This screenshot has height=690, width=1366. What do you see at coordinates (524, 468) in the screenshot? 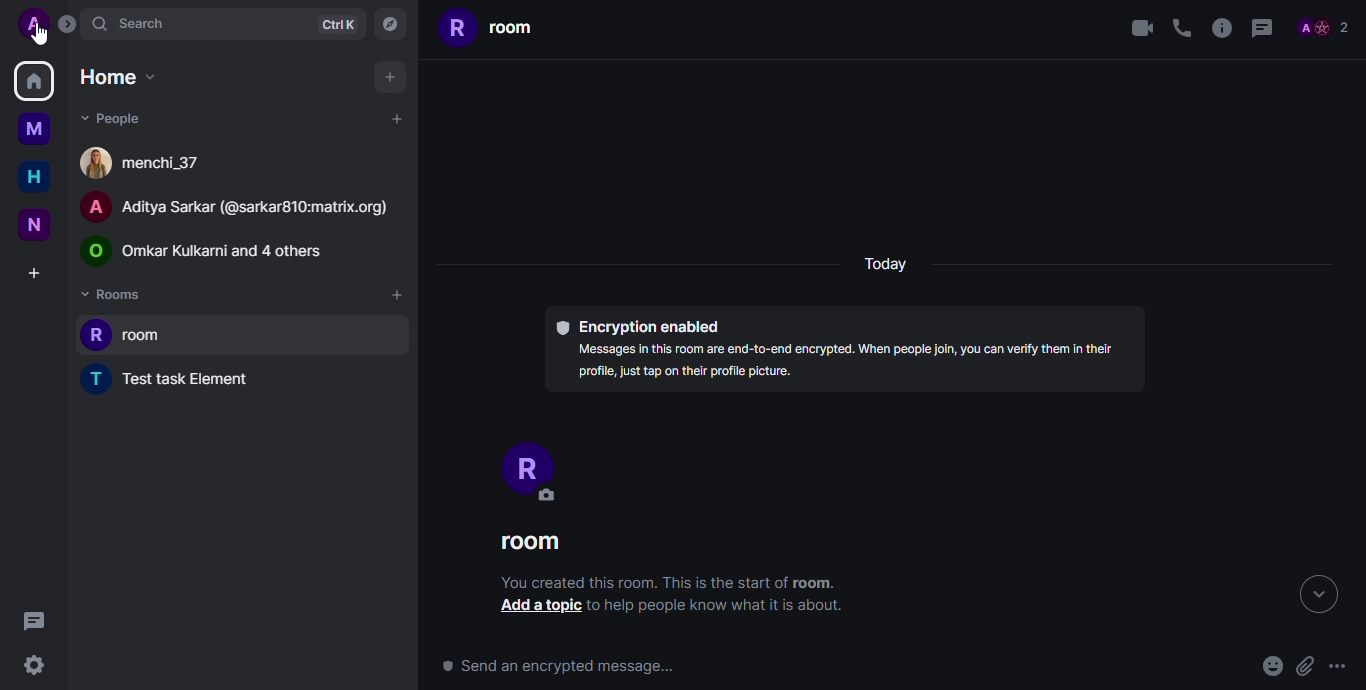
I see `profile` at bounding box center [524, 468].